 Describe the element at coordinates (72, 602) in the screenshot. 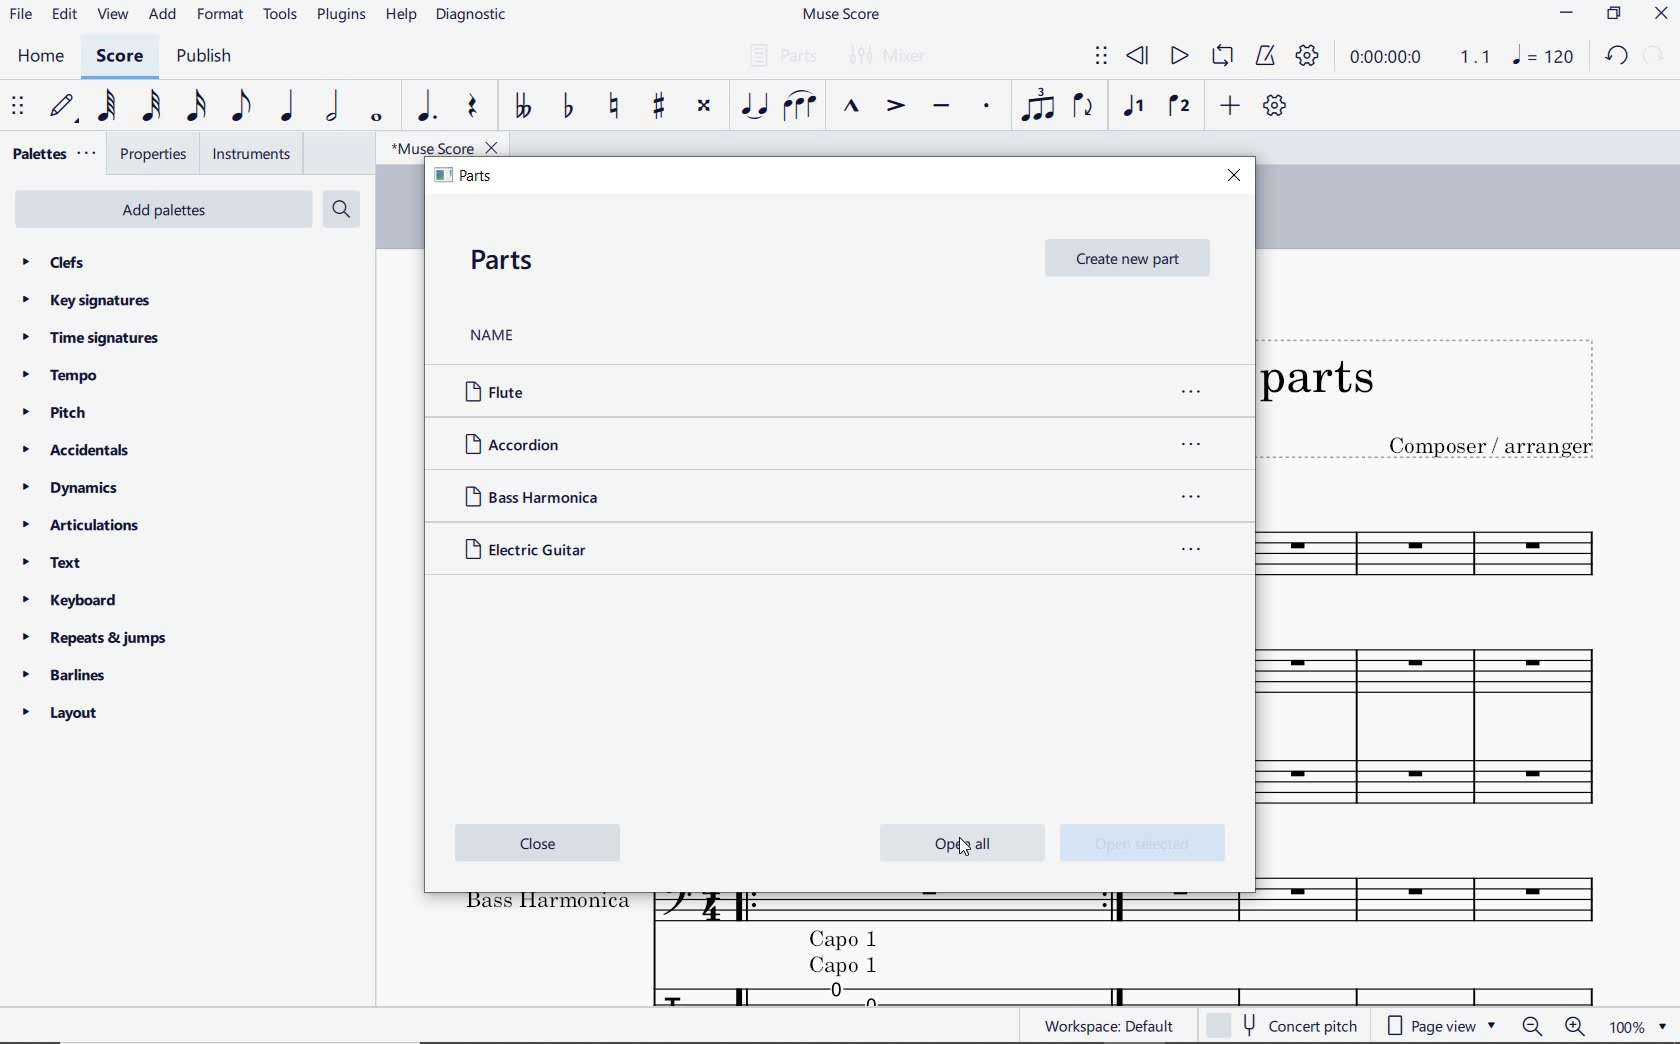

I see `keyboard` at that location.